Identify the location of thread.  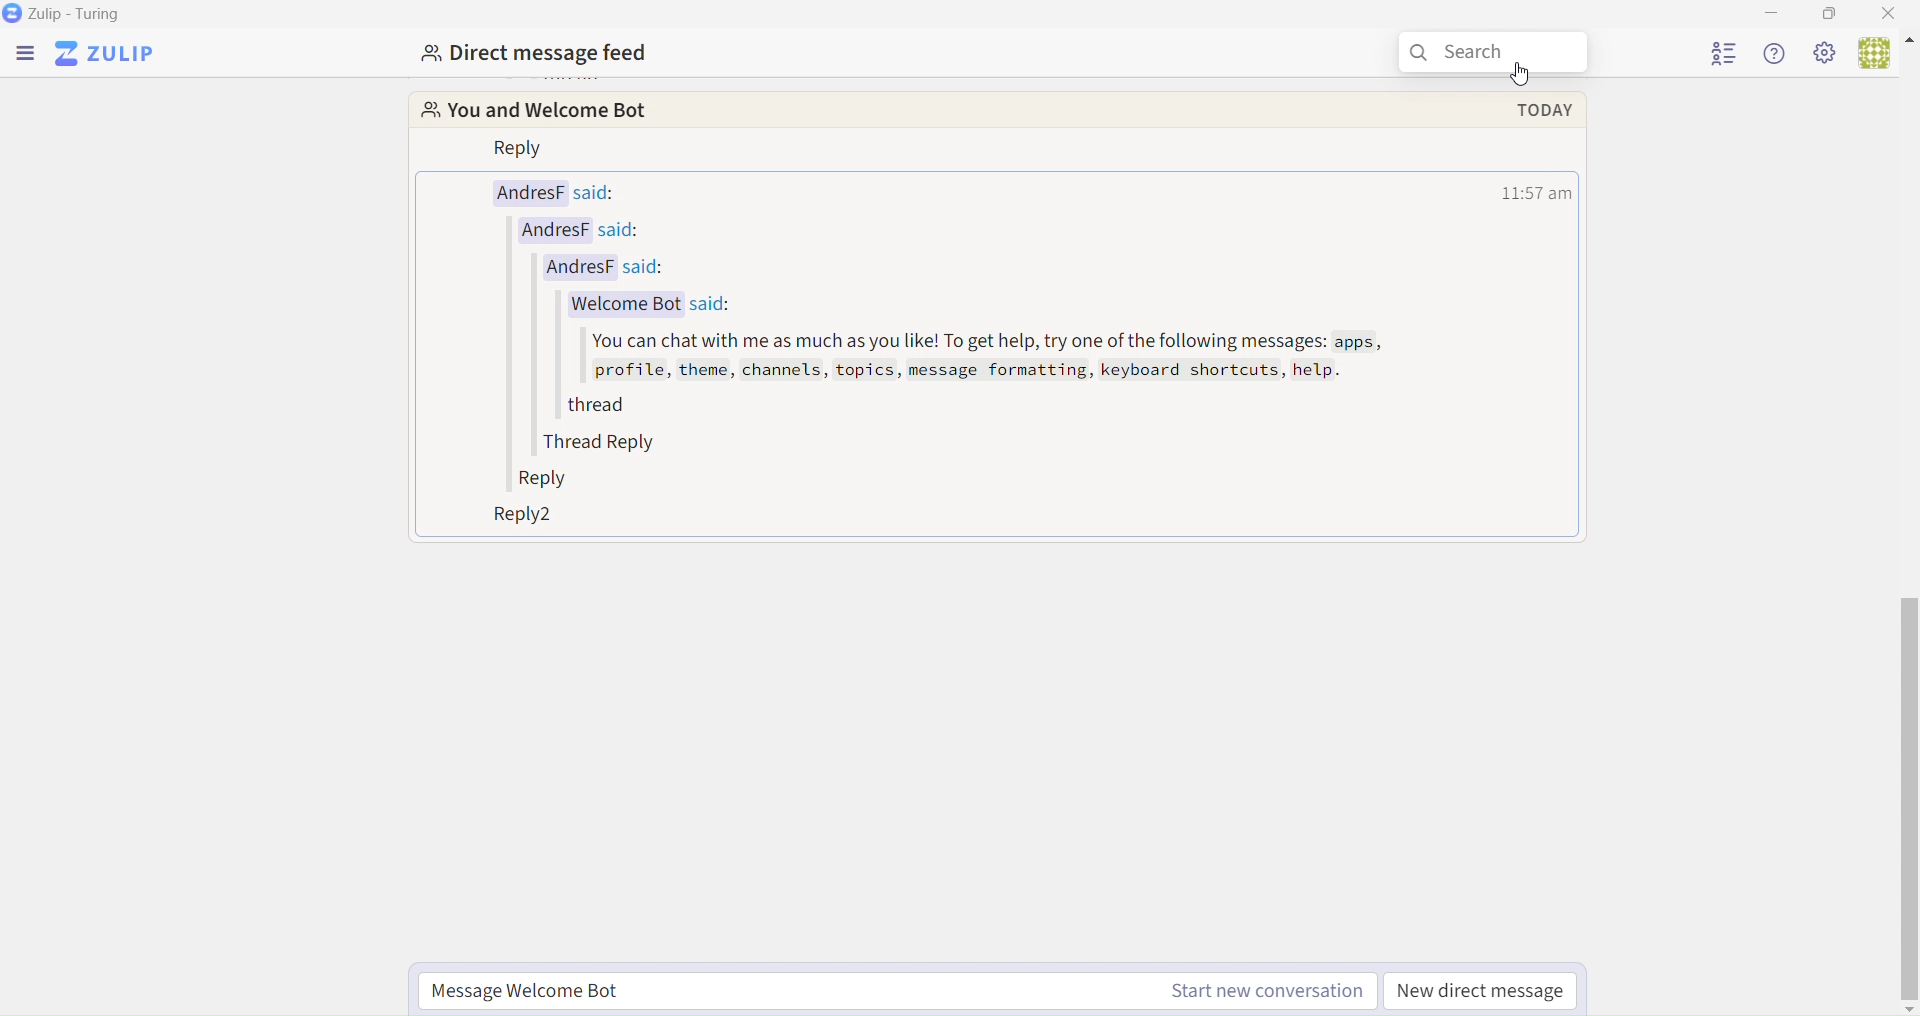
(592, 409).